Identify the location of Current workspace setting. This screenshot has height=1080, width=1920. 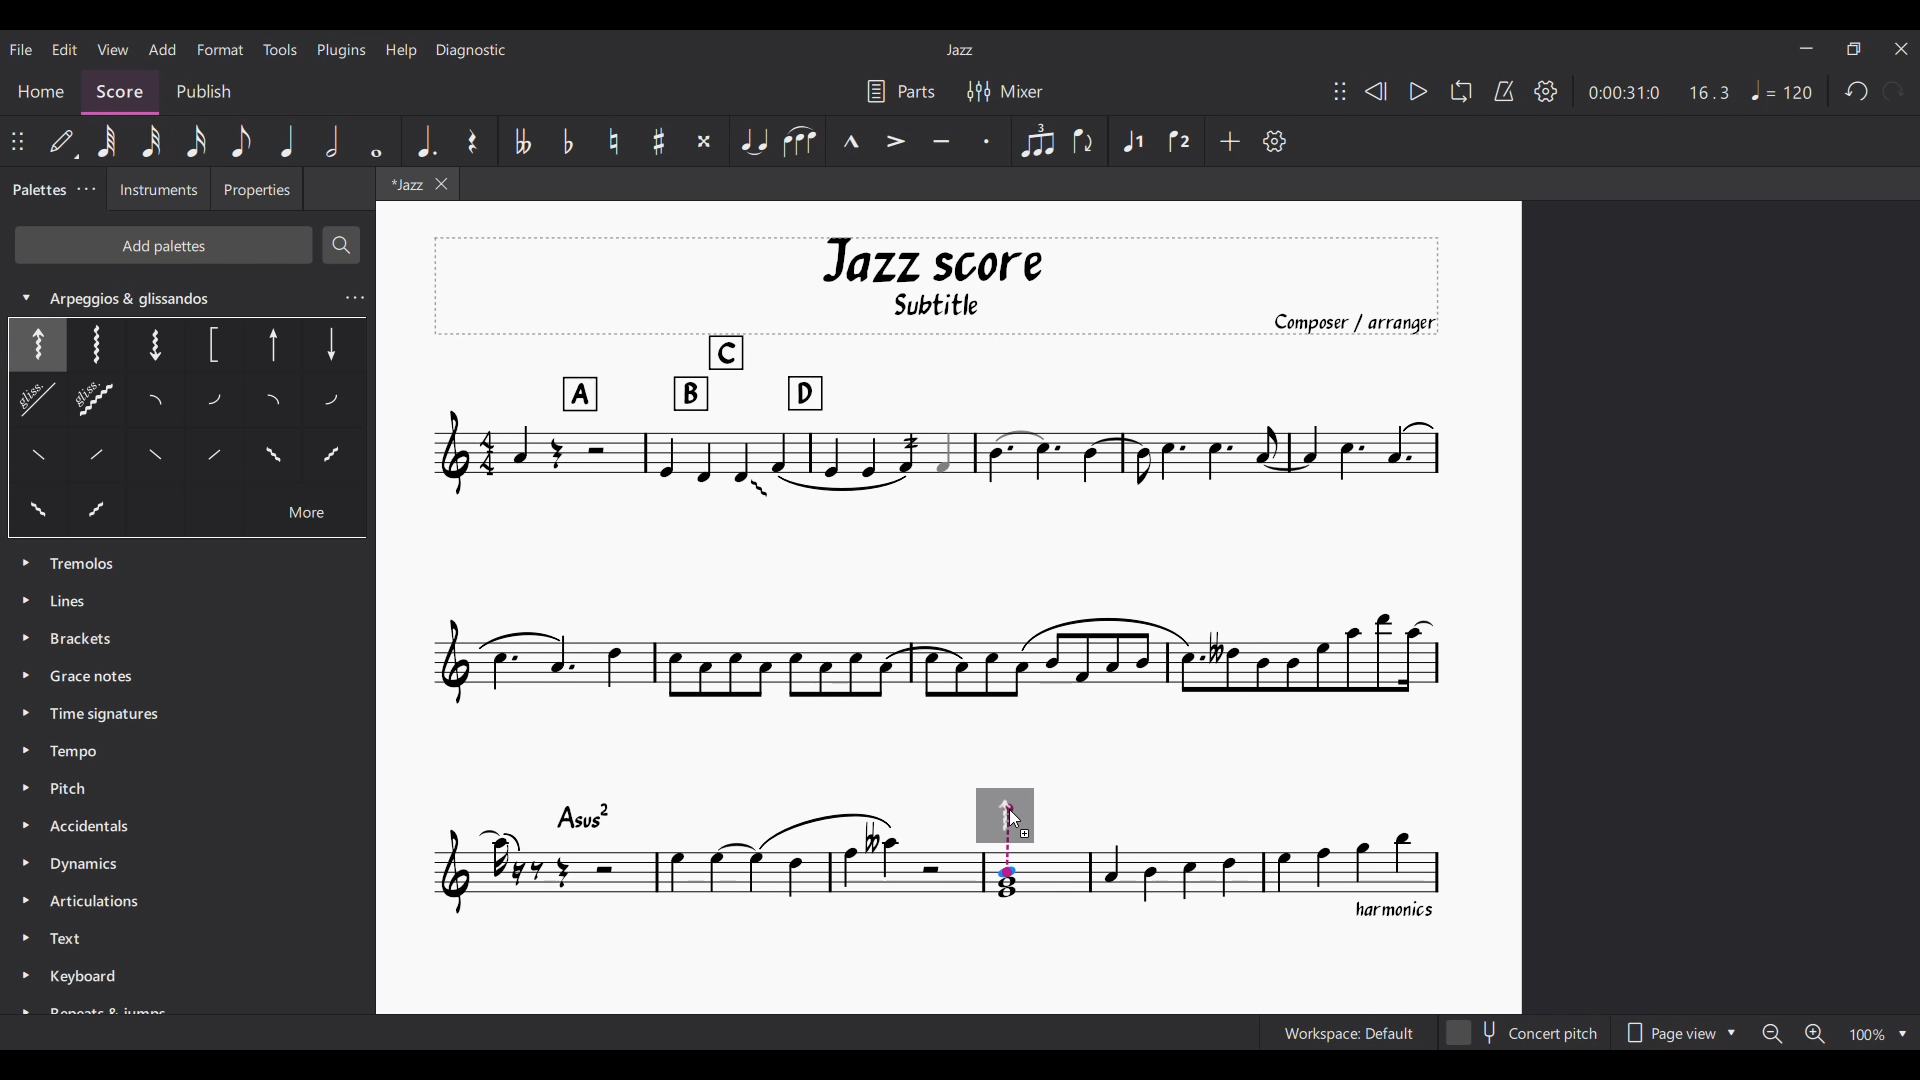
(1349, 1033).